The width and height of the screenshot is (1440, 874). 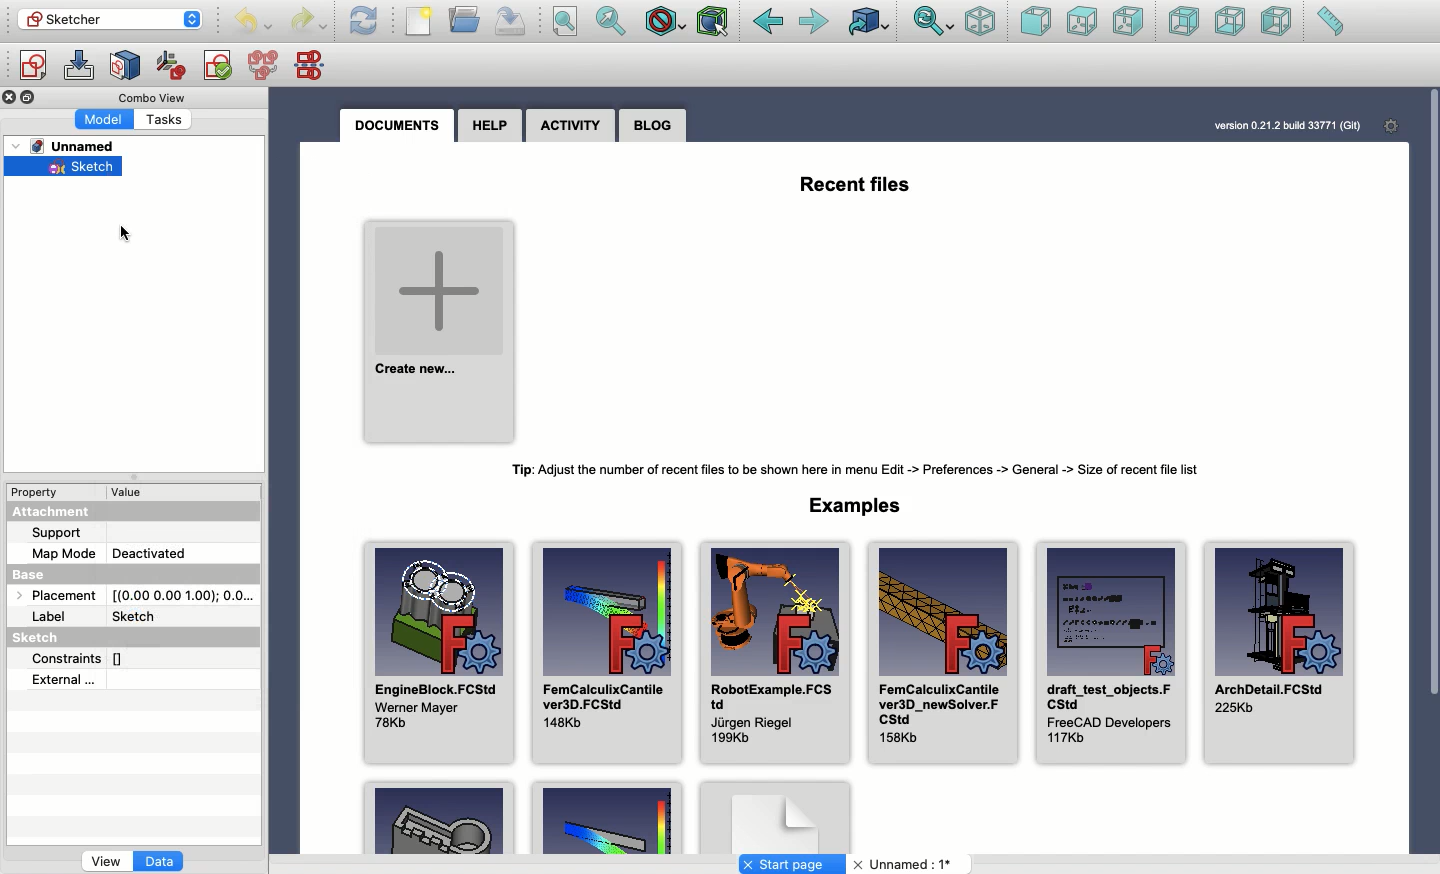 What do you see at coordinates (403, 126) in the screenshot?
I see `Documents` at bounding box center [403, 126].